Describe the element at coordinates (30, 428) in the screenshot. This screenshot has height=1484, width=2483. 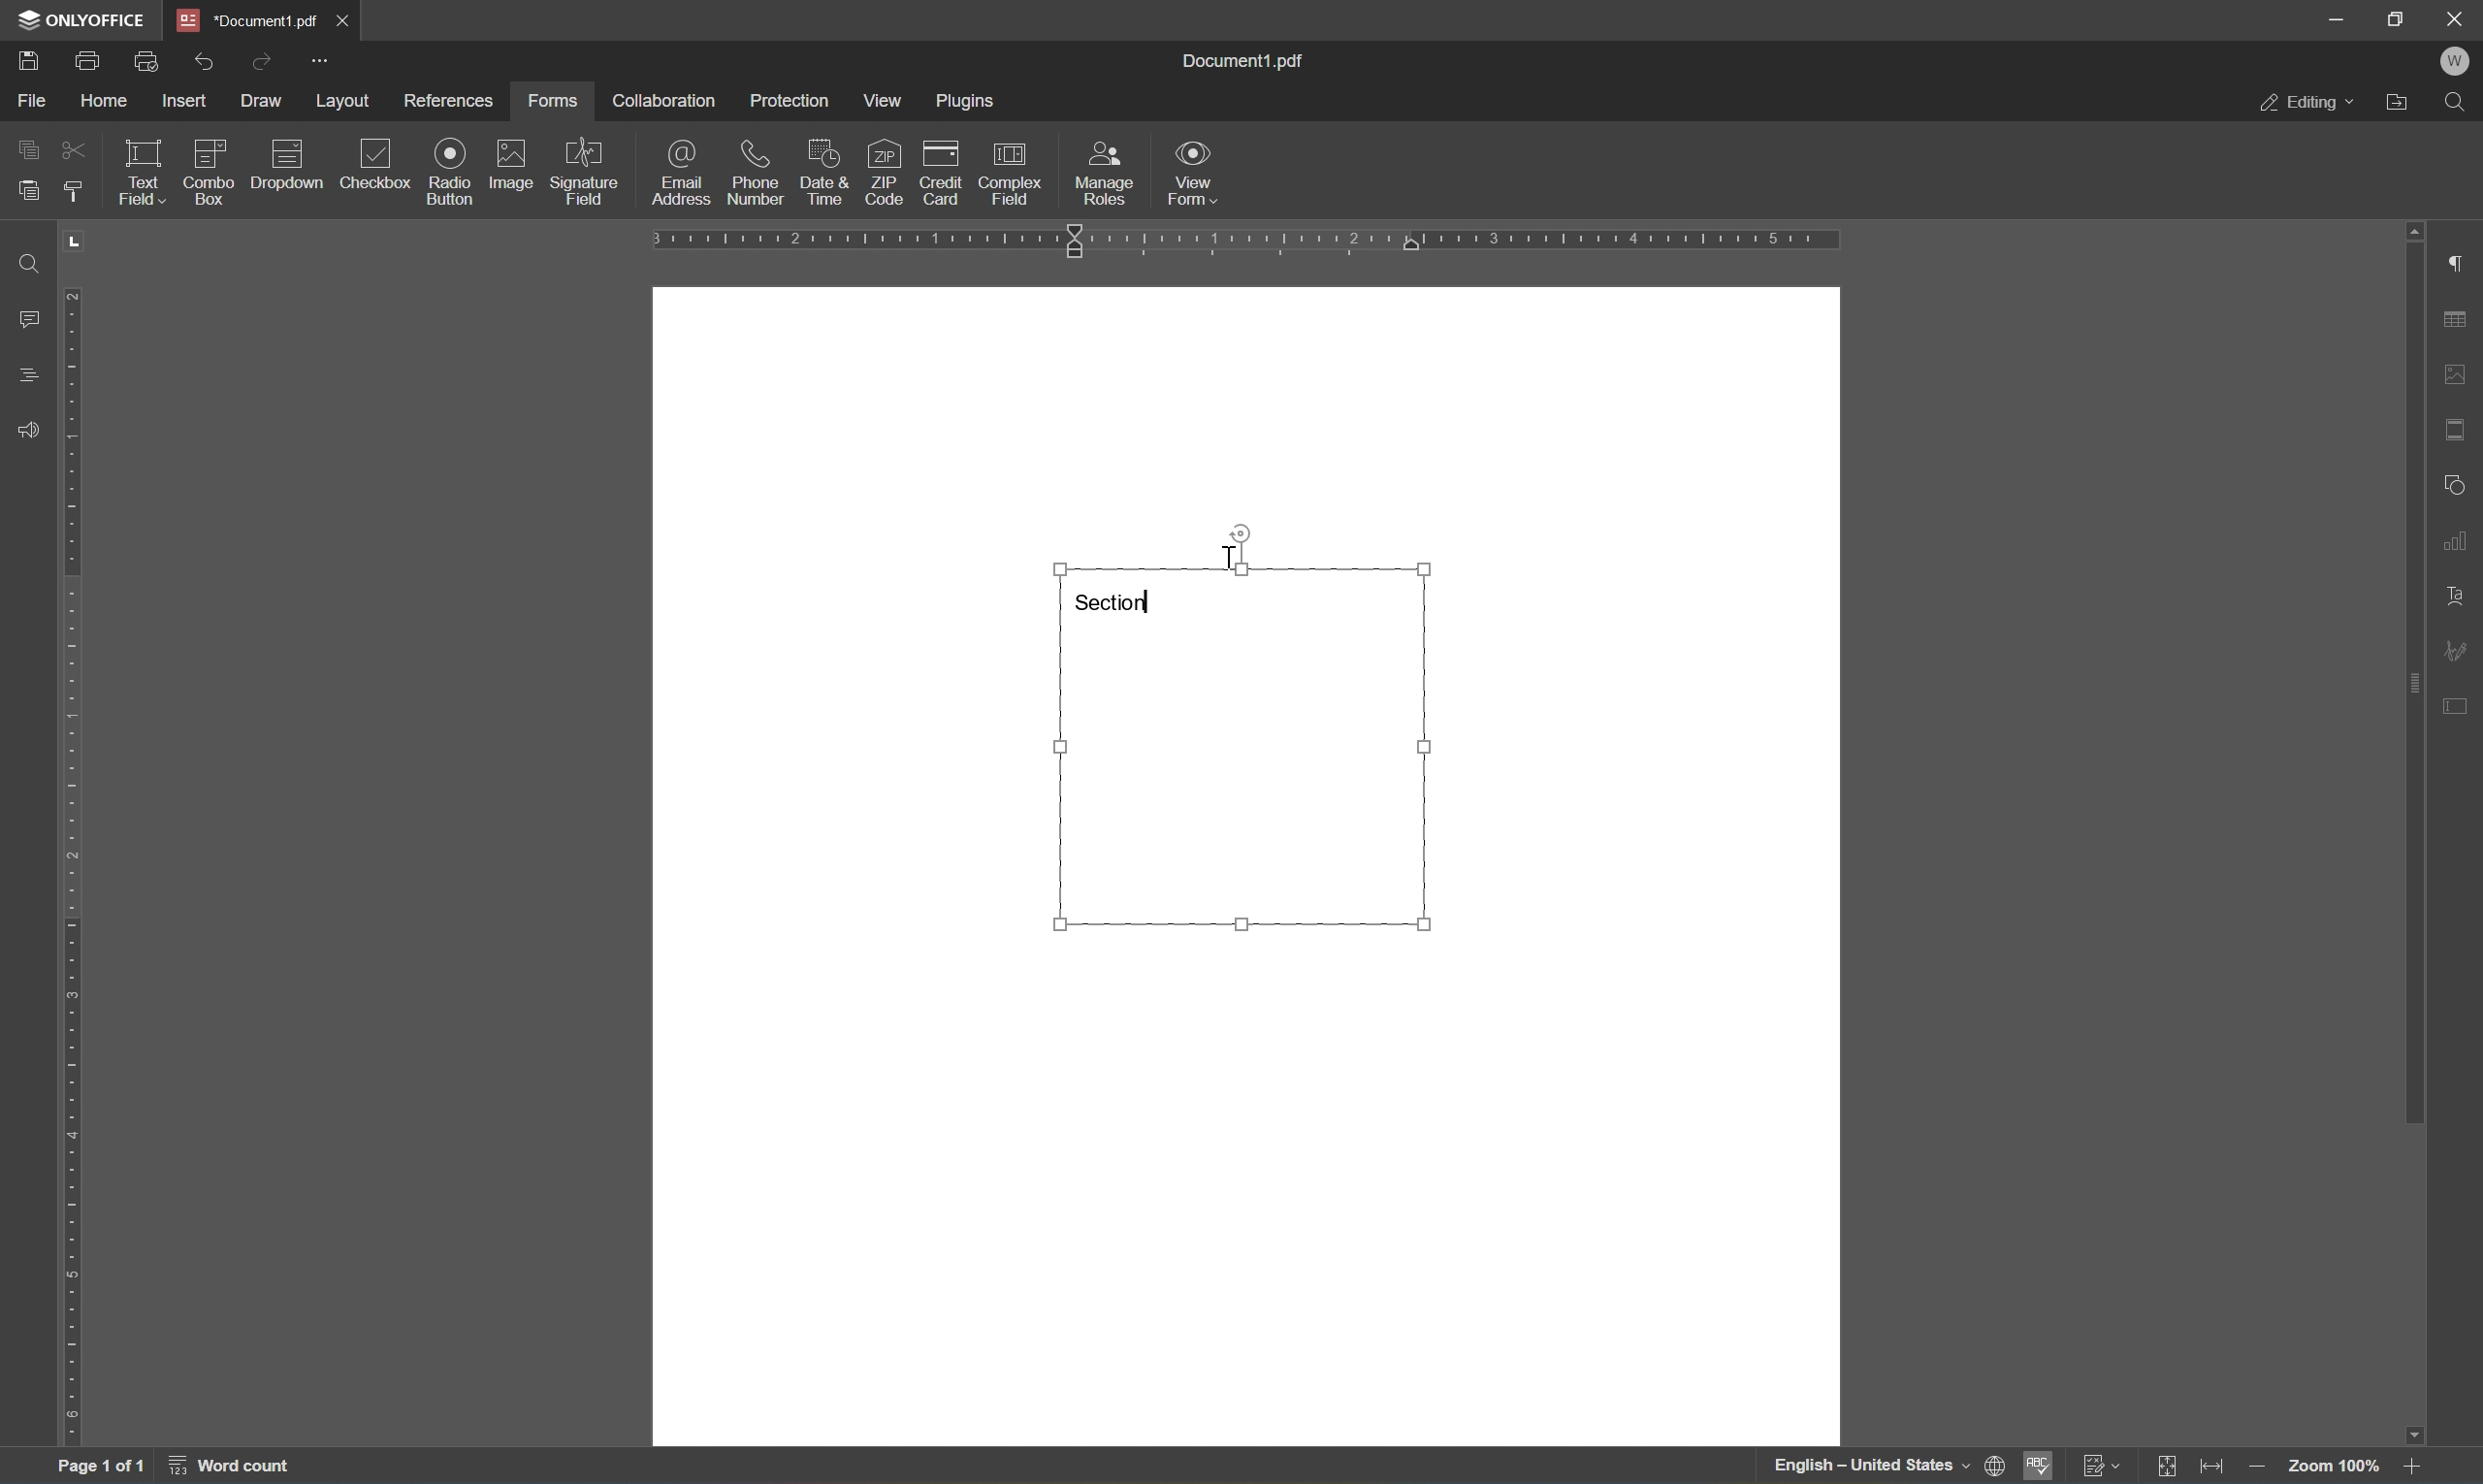
I see `feedback &support` at that location.